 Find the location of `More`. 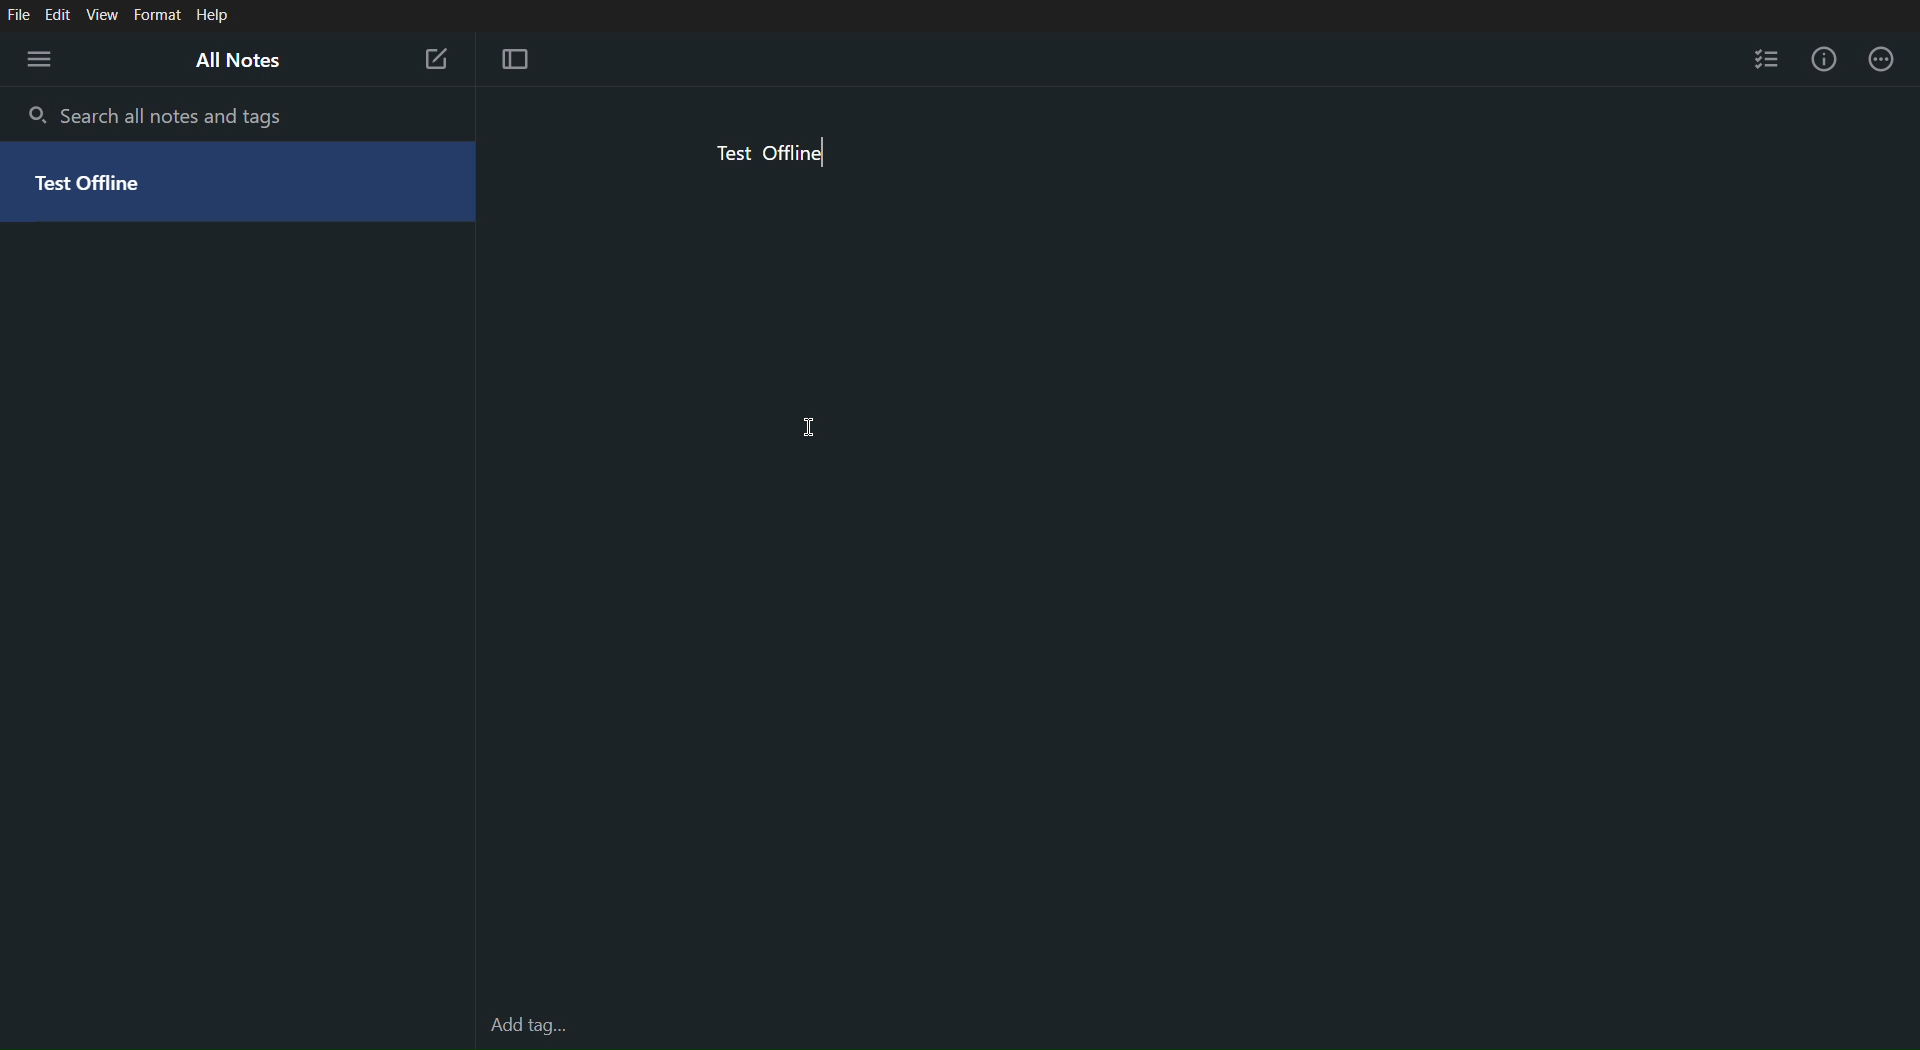

More is located at coordinates (1888, 62).